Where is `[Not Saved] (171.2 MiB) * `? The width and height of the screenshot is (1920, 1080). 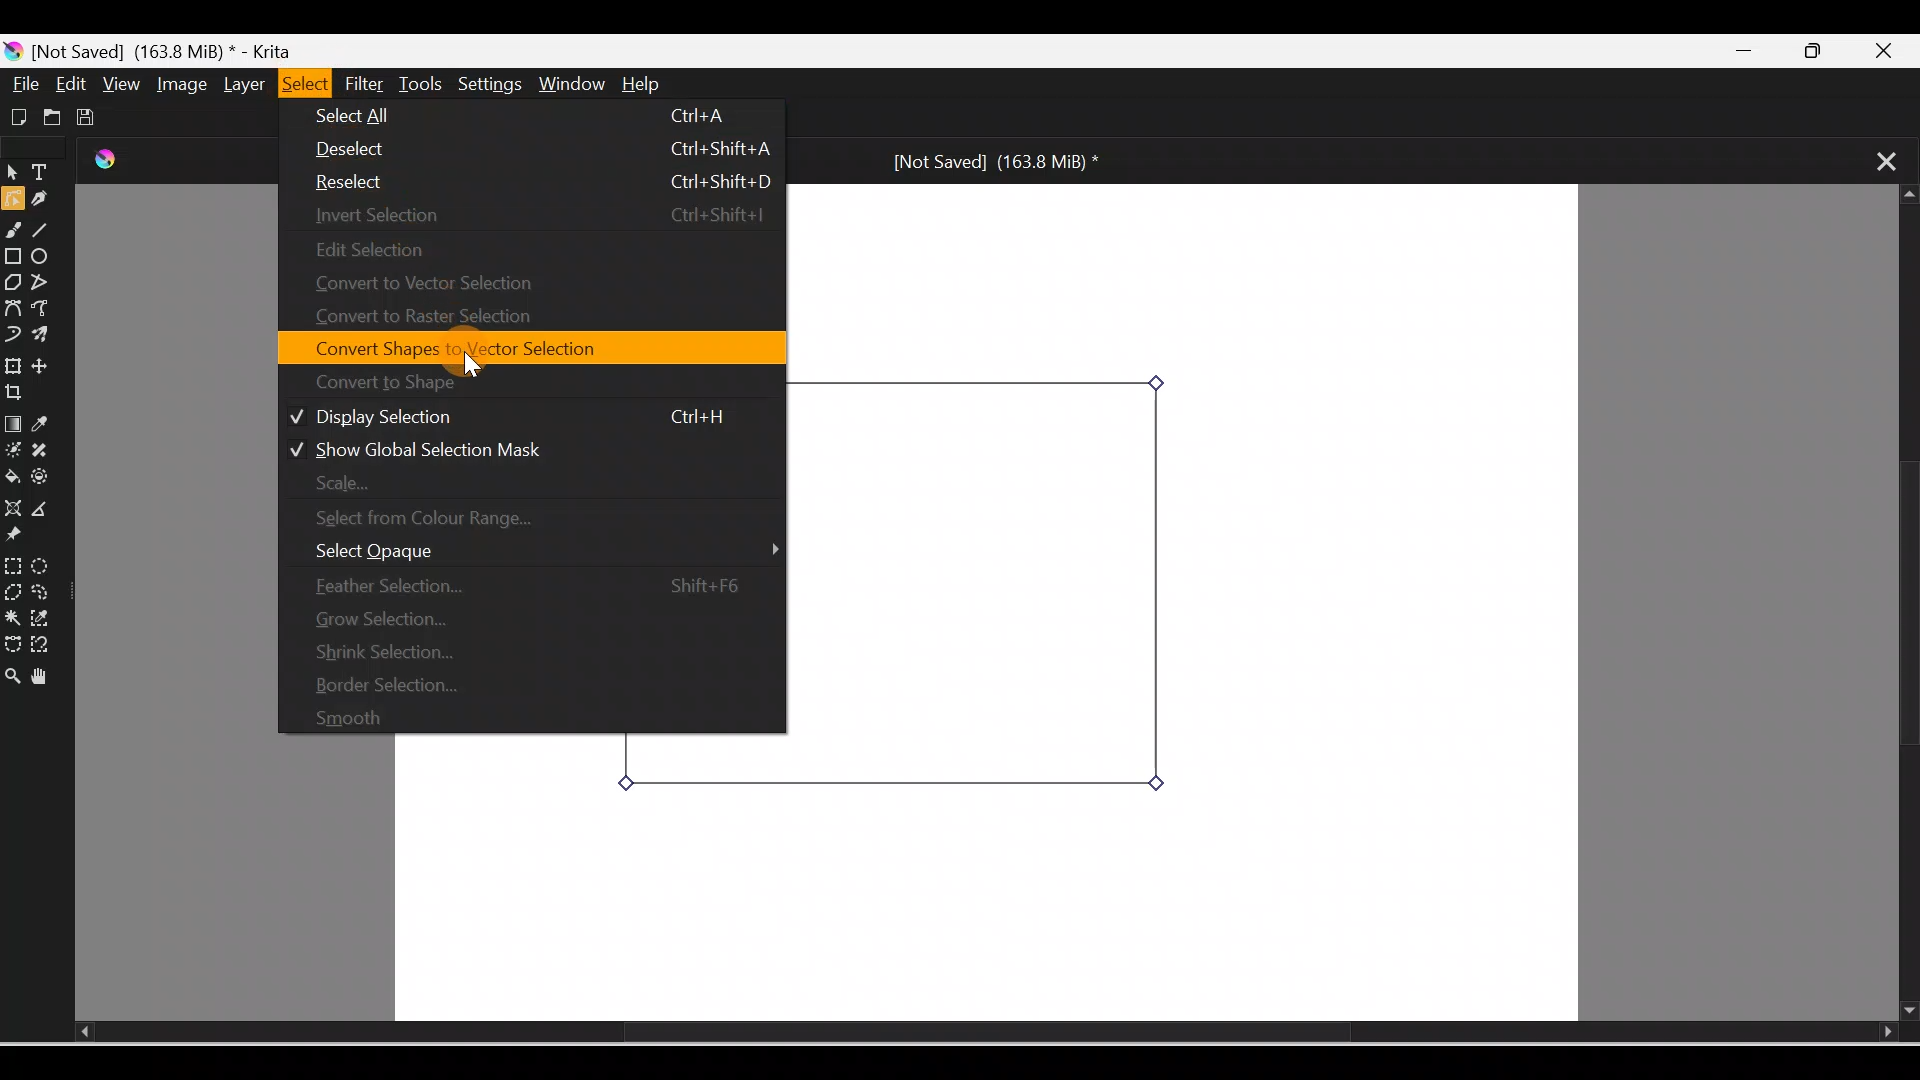 [Not Saved] (171.2 MiB) *  is located at coordinates (990, 160).